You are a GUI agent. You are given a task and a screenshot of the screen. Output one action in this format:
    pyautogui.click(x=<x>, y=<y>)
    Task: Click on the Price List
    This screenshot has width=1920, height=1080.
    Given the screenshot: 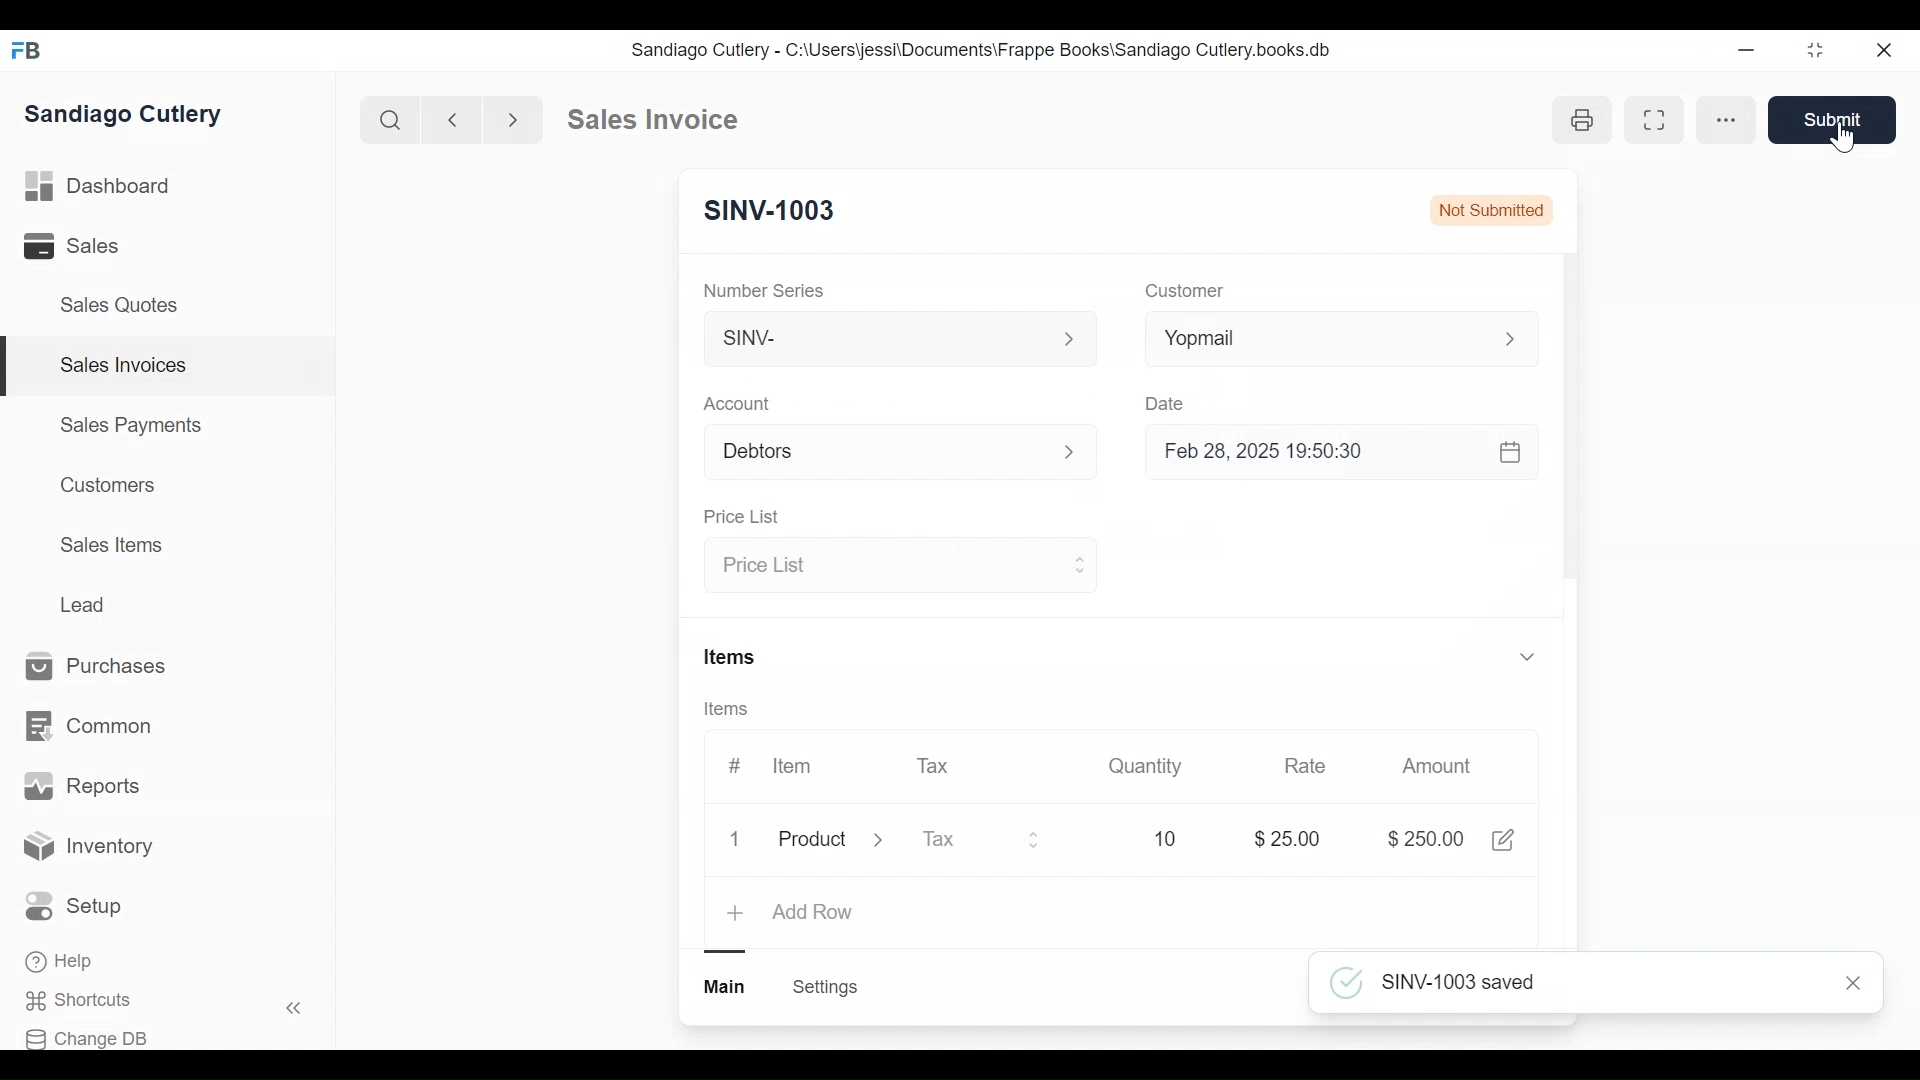 What is the action you would take?
    pyautogui.click(x=897, y=567)
    